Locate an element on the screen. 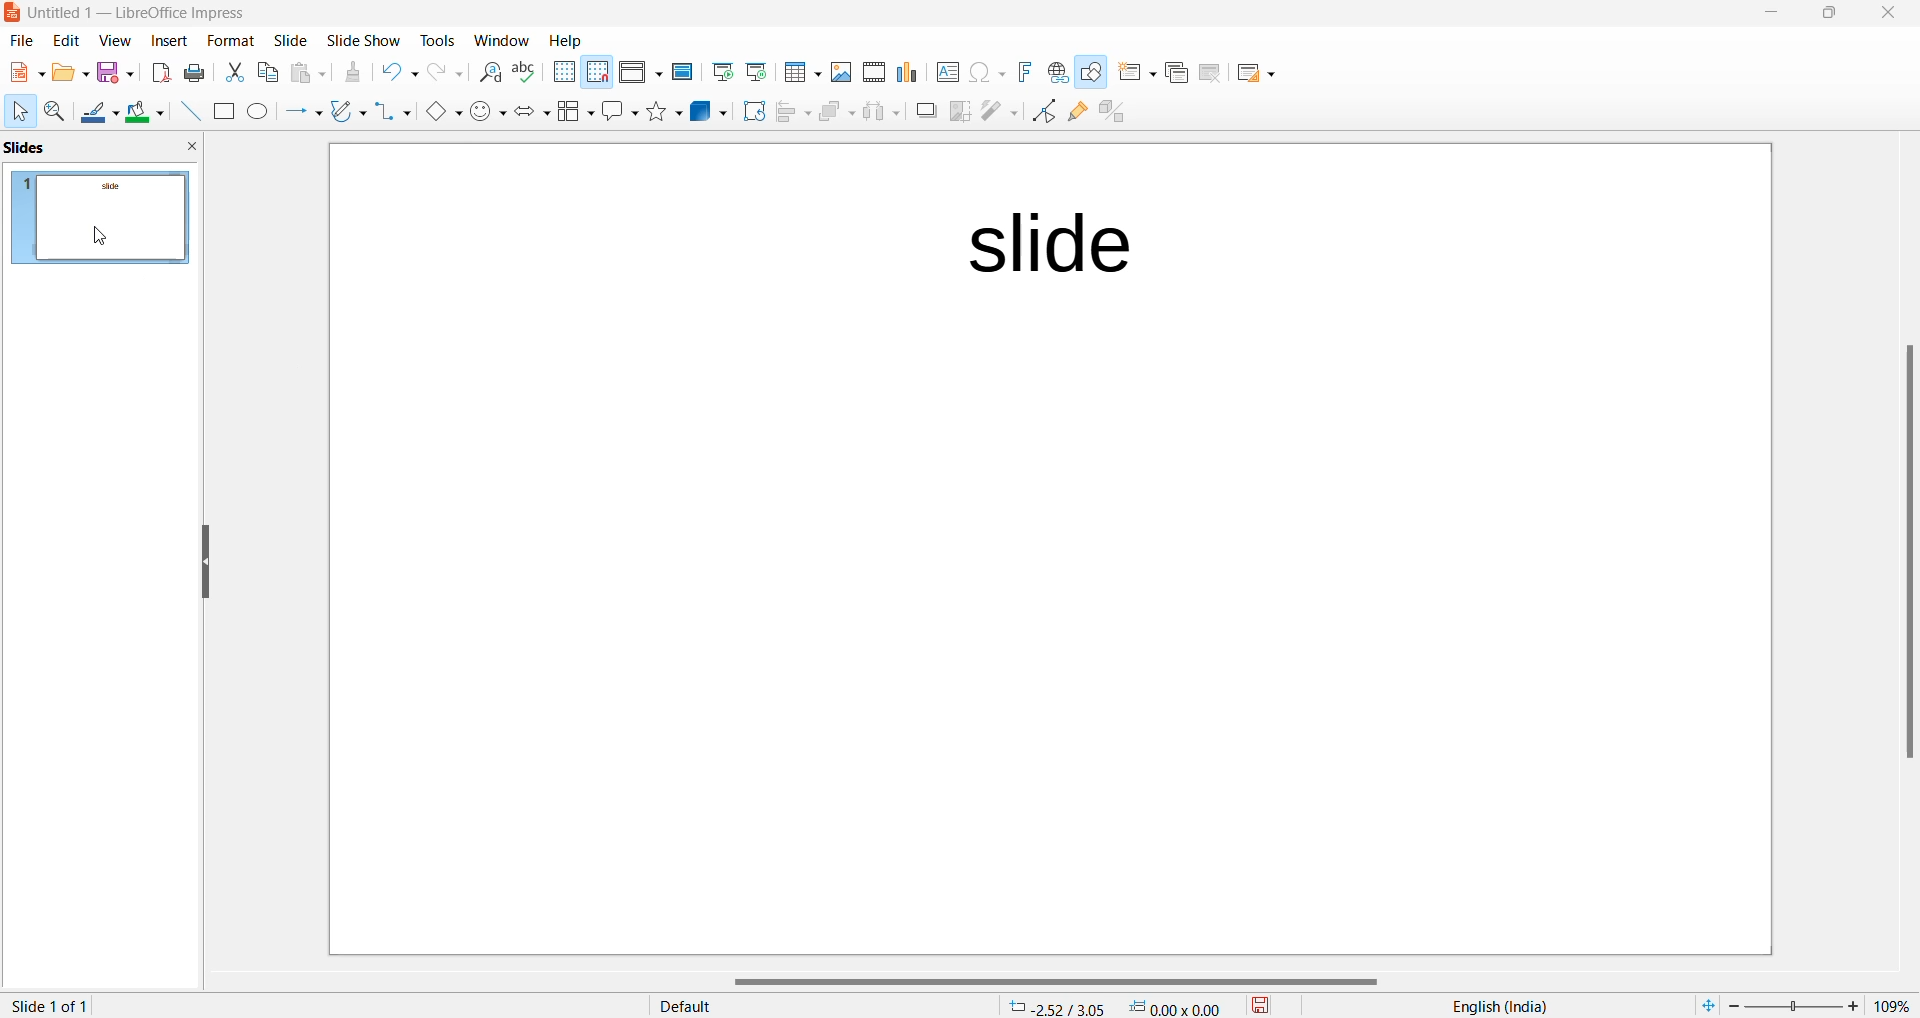 The image size is (1920, 1018). slide layout is located at coordinates (1255, 77).